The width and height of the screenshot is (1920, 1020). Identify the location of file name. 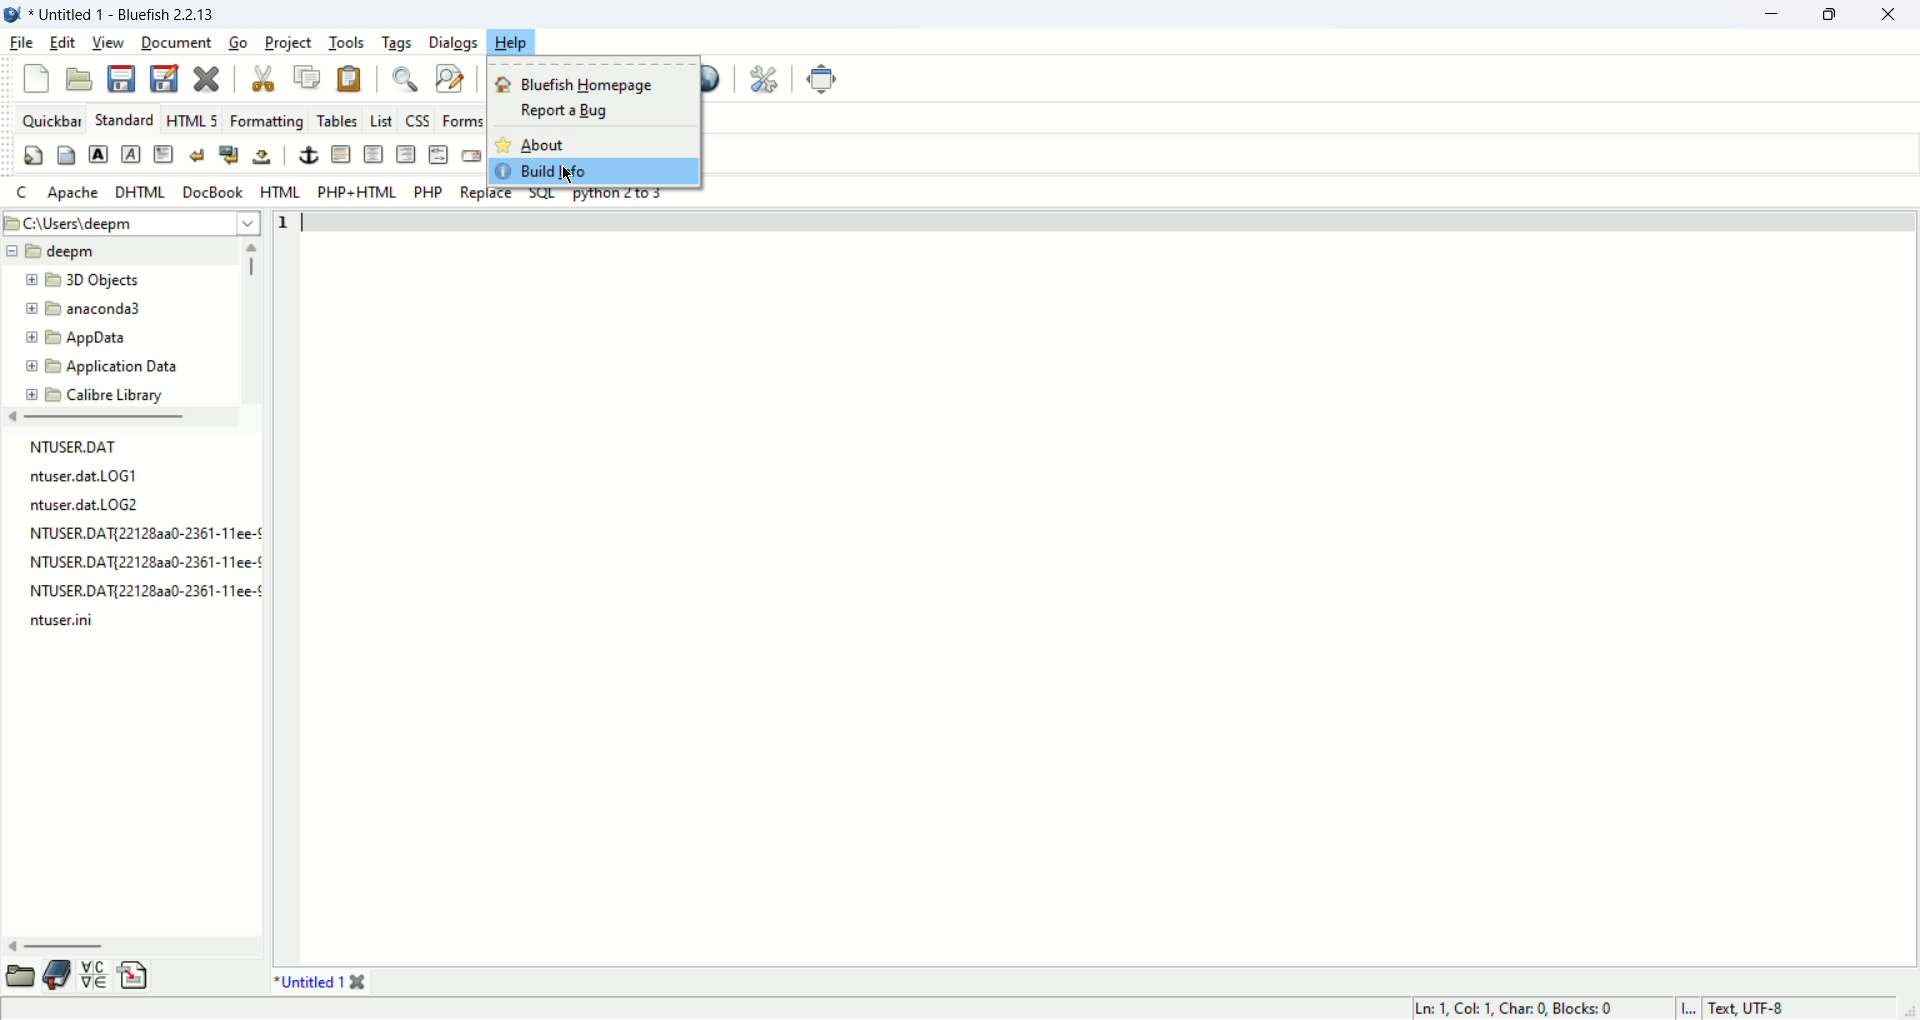
(64, 444).